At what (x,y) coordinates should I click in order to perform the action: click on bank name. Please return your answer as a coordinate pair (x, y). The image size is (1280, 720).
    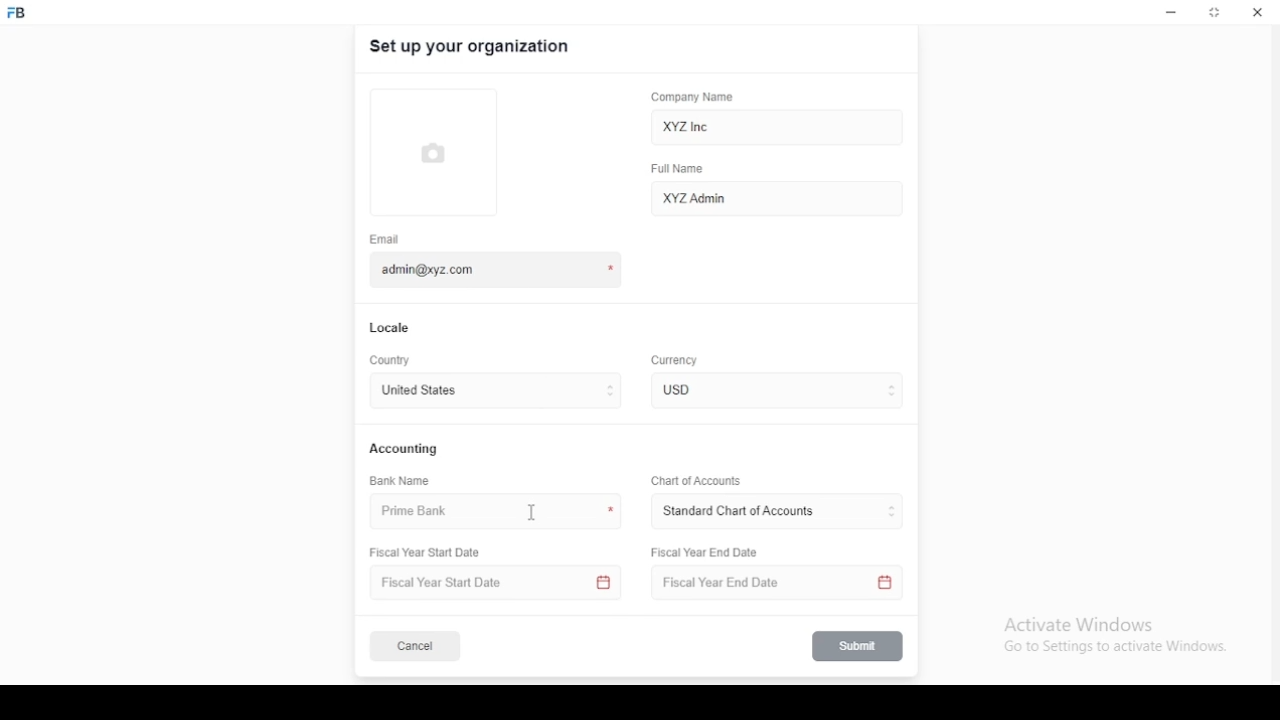
    Looking at the image, I should click on (401, 481).